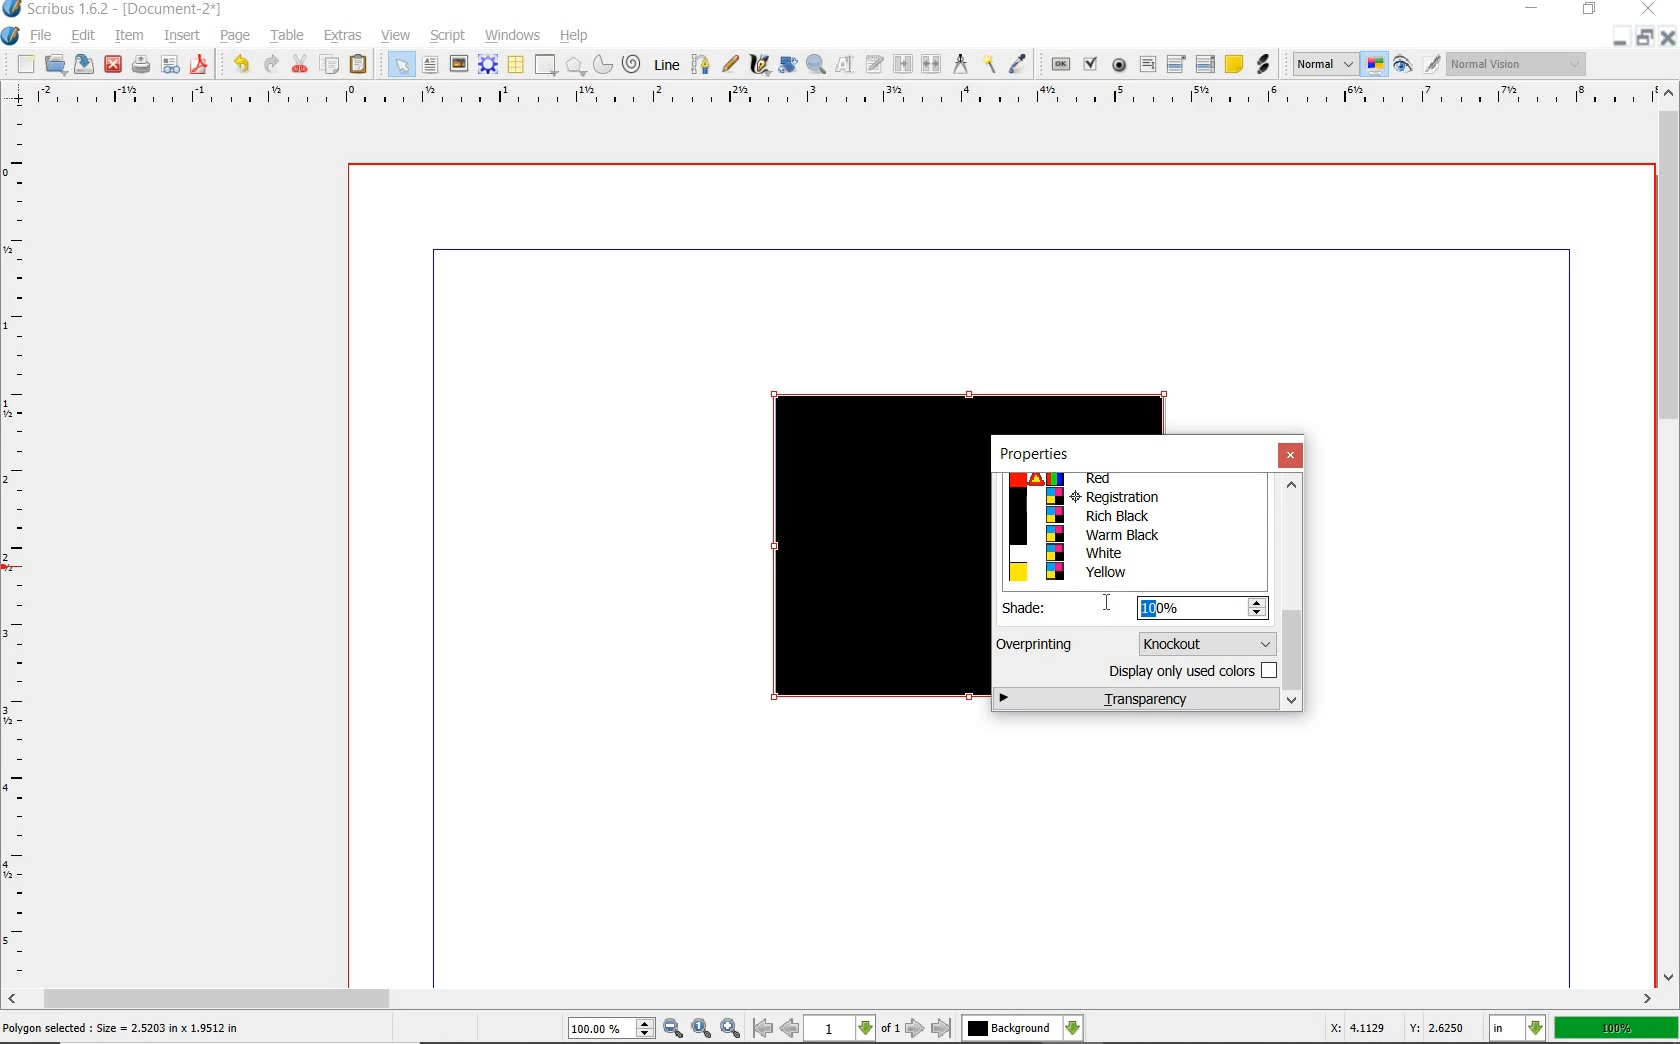  Describe the element at coordinates (674, 1028) in the screenshot. I see `zoom out` at that location.